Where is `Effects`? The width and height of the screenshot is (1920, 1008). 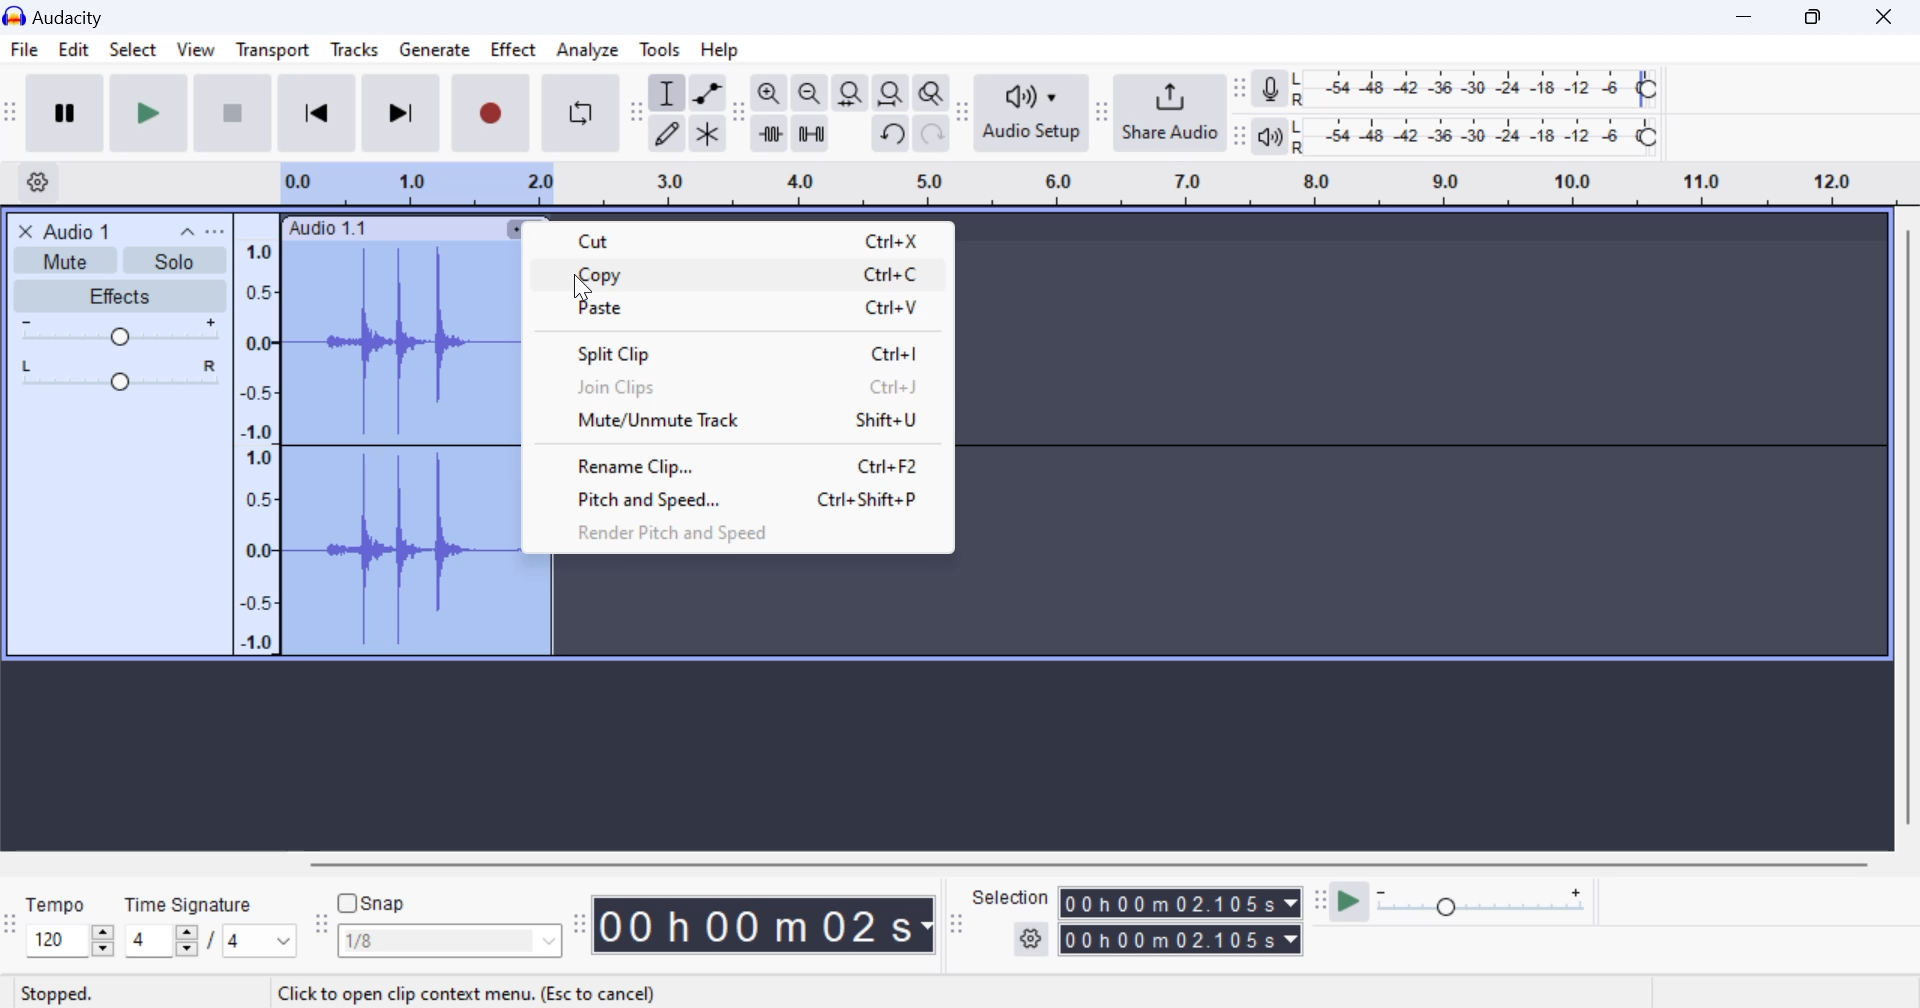
Effects is located at coordinates (118, 296).